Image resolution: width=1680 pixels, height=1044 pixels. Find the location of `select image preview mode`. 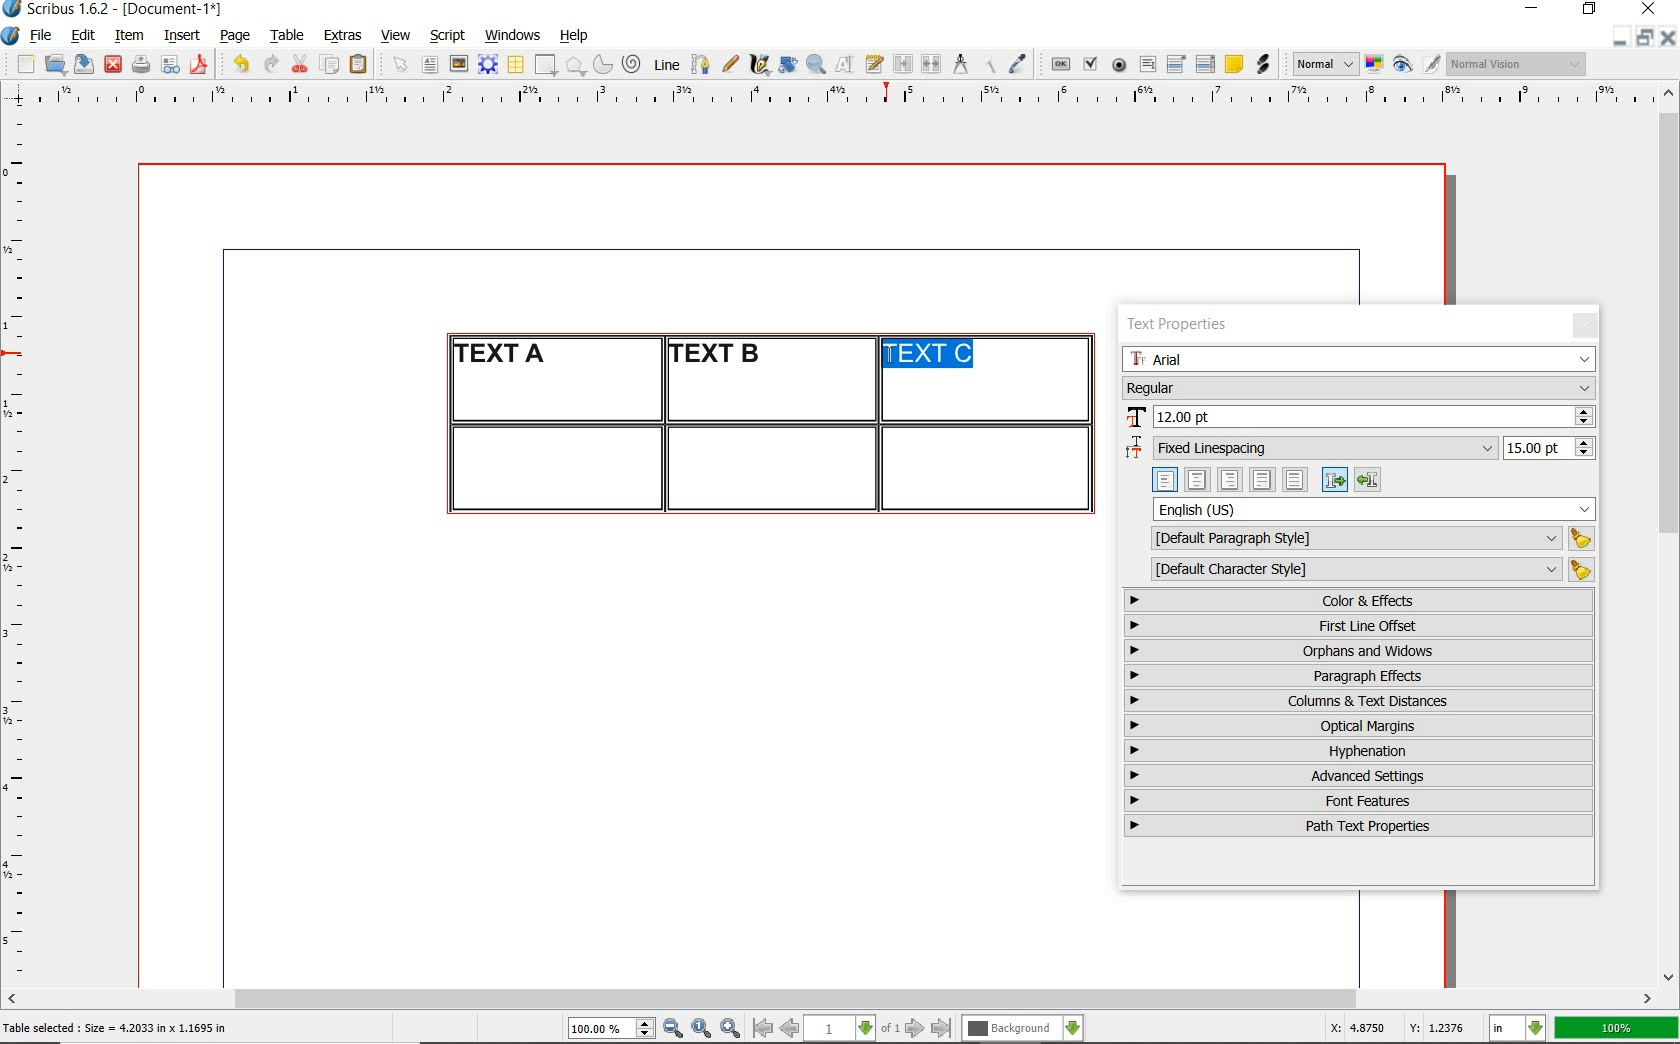

select image preview mode is located at coordinates (1324, 65).